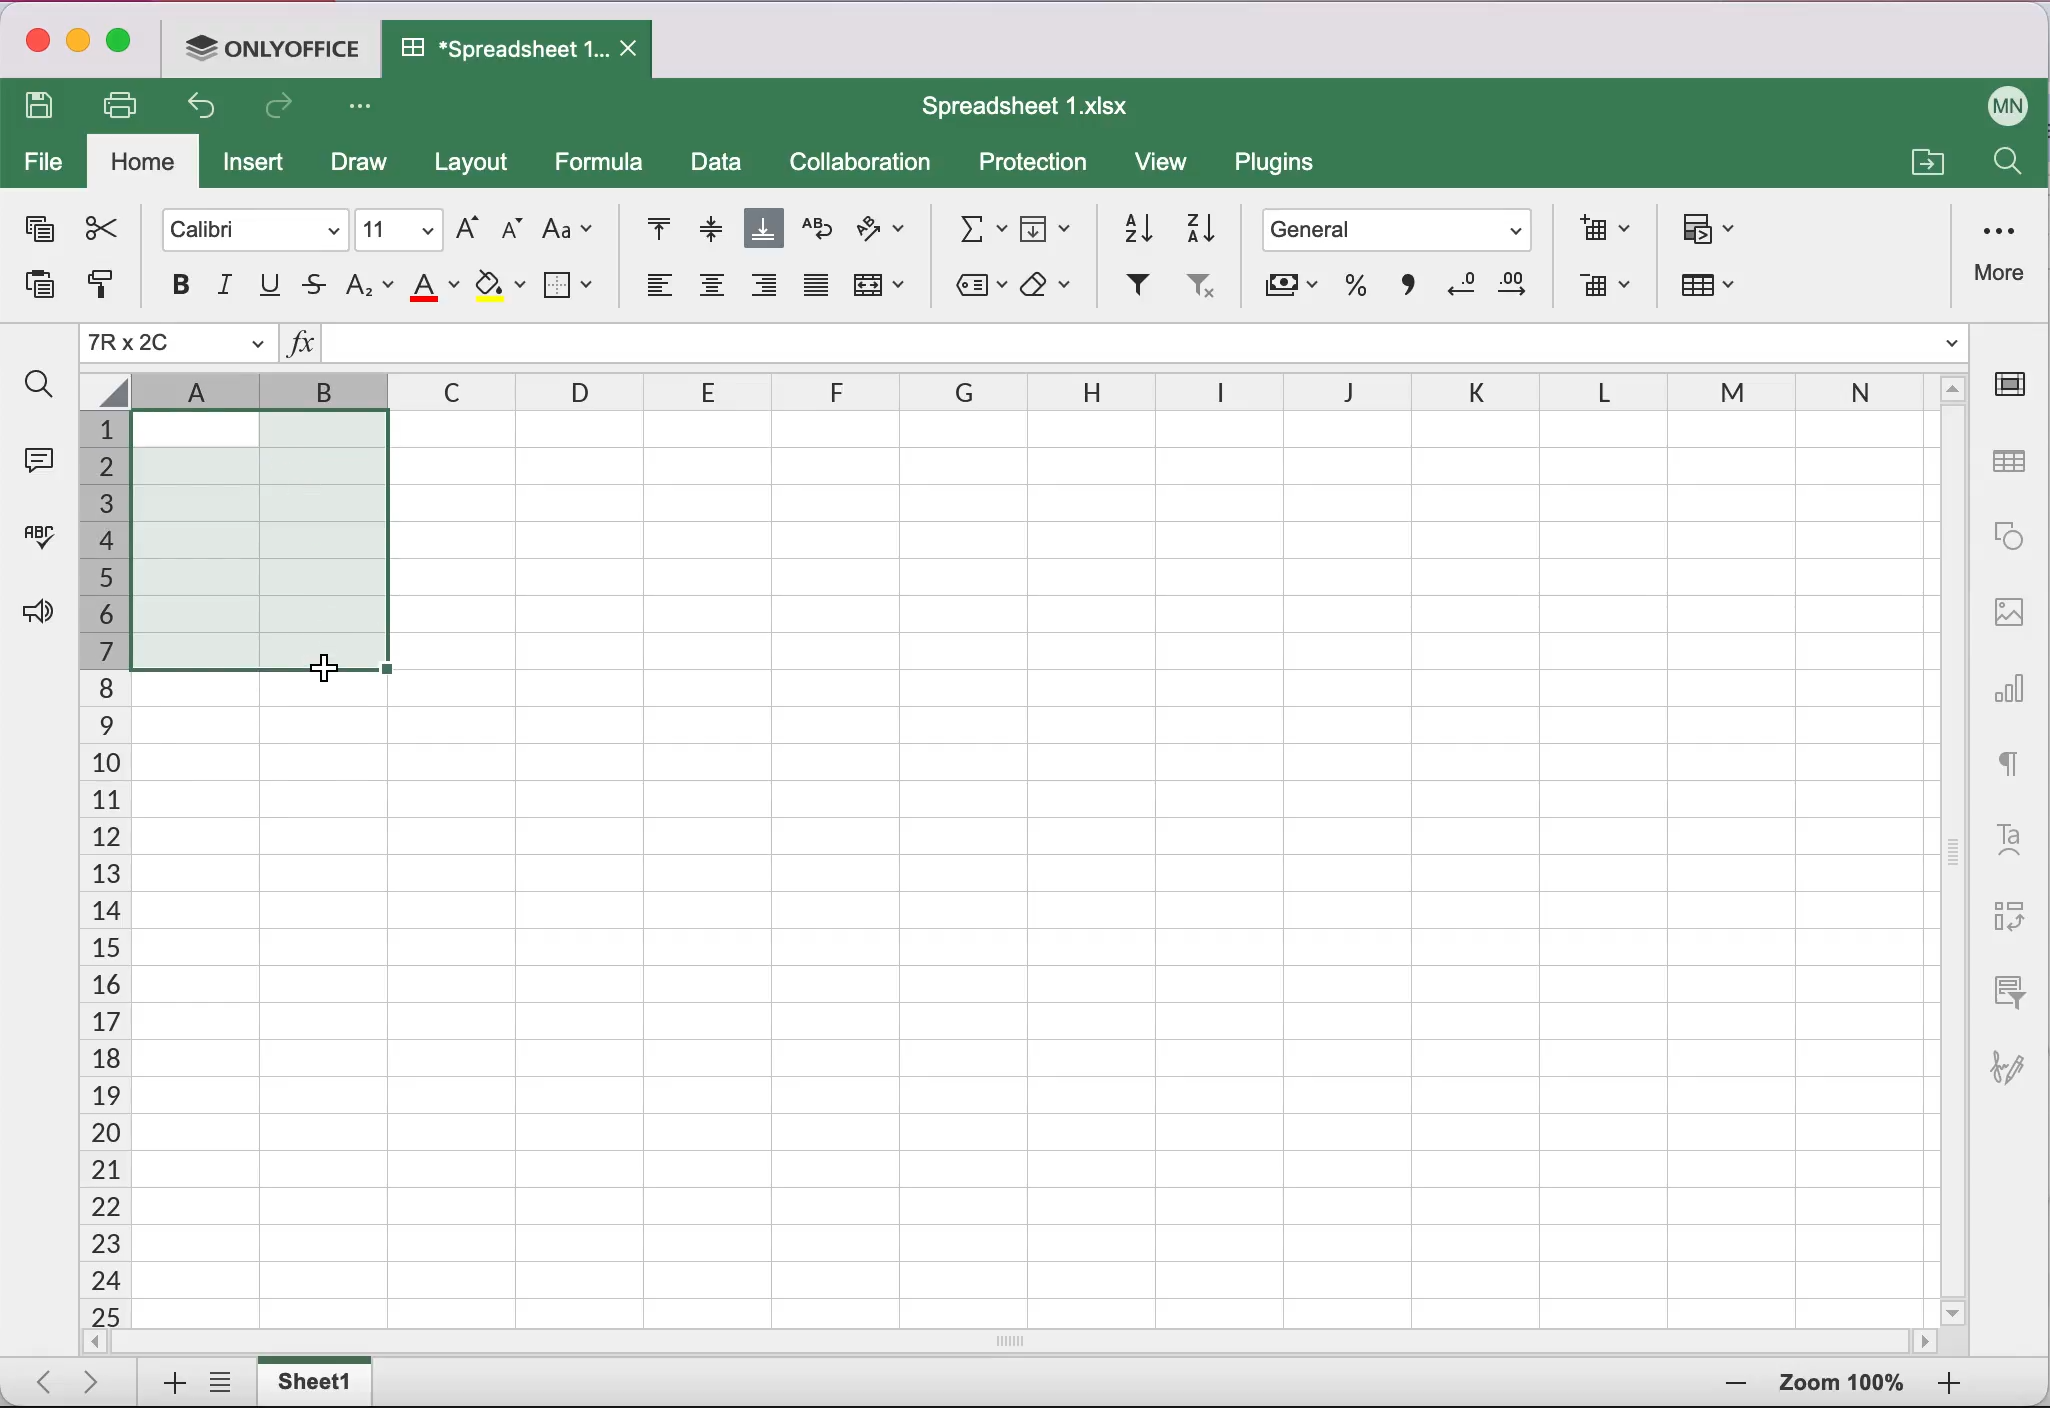  Describe the element at coordinates (2003, 250) in the screenshot. I see `more` at that location.